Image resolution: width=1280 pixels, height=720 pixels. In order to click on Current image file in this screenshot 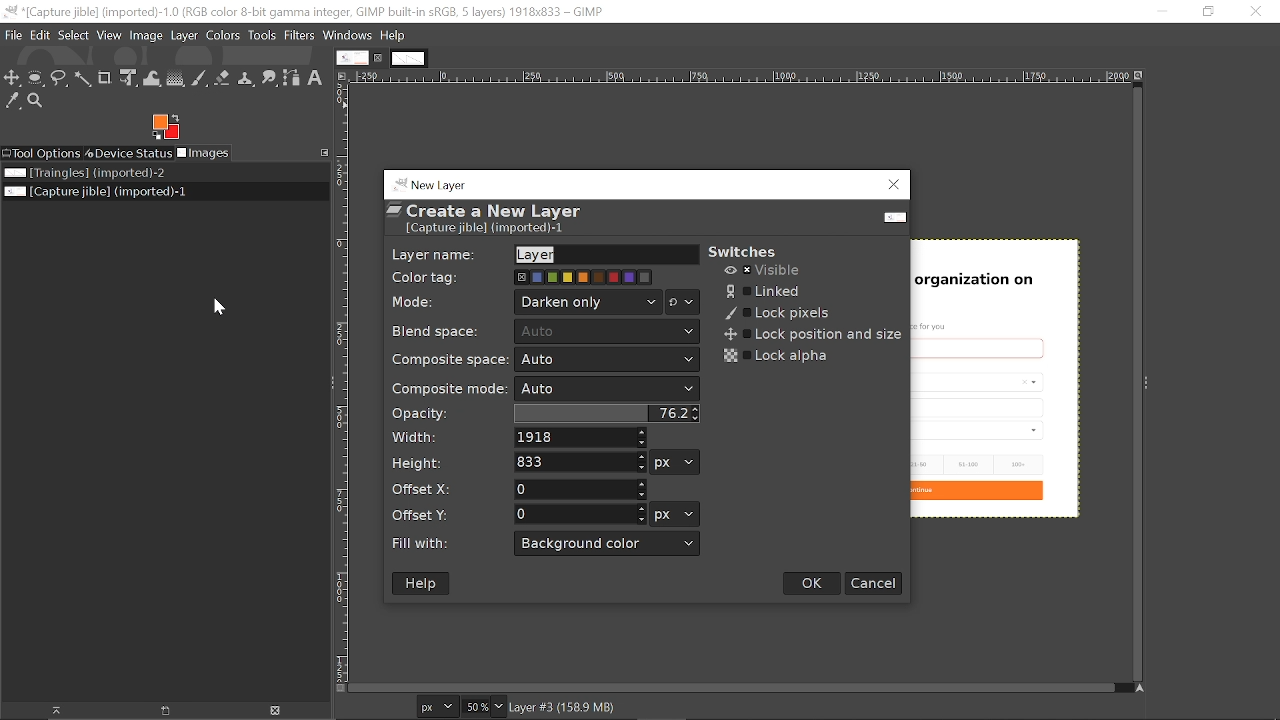, I will do `click(94, 193)`.